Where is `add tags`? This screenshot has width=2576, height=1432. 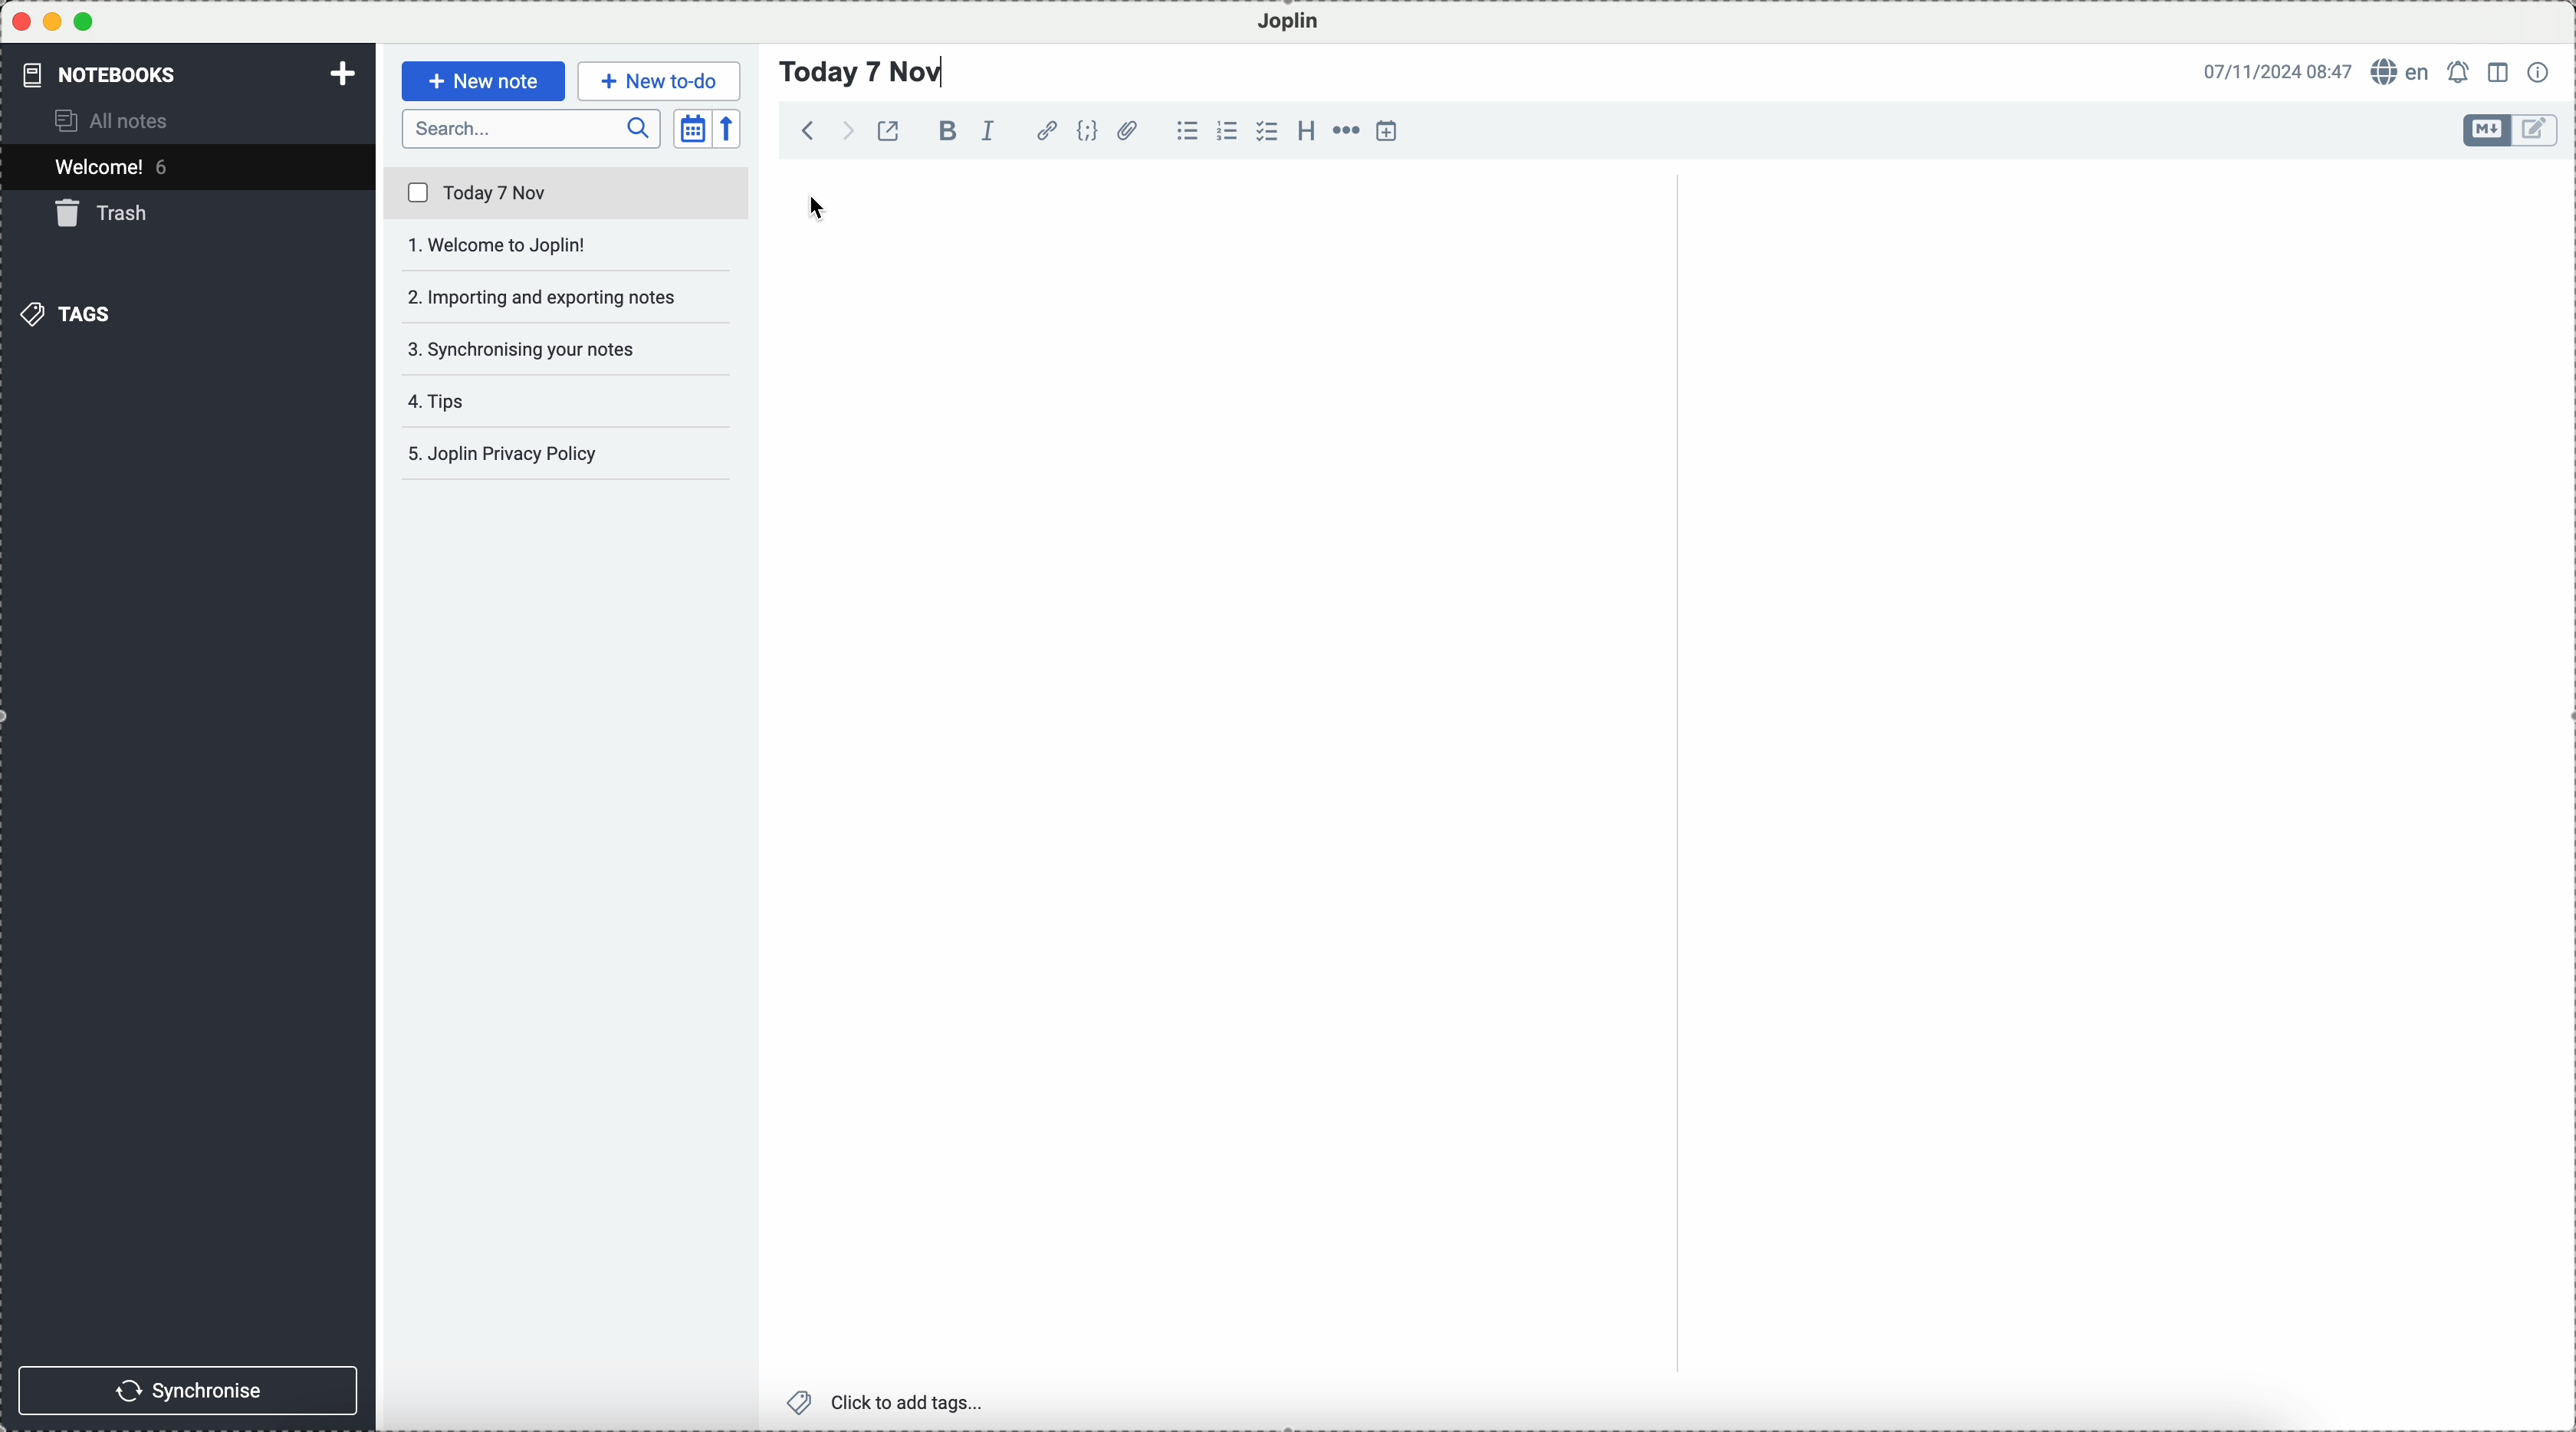 add tags is located at coordinates (889, 1403).